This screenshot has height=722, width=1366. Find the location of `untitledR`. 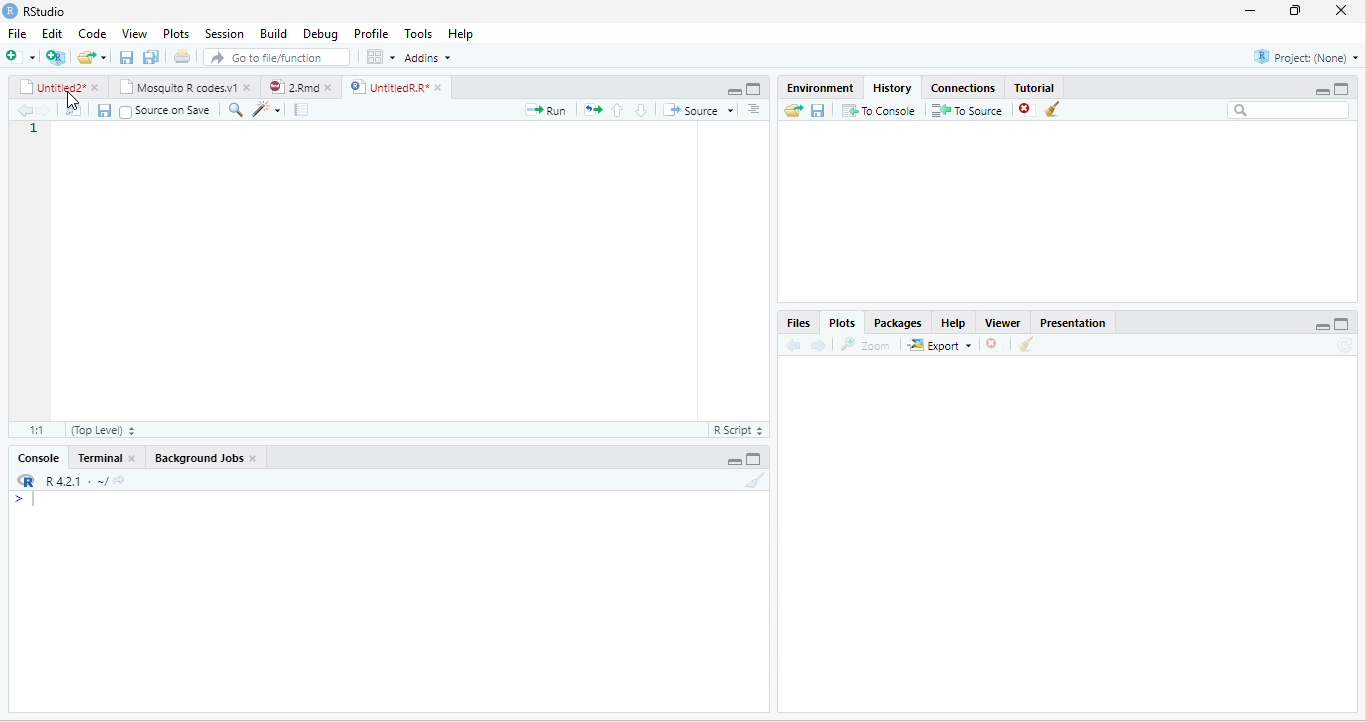

untitledR is located at coordinates (395, 87).